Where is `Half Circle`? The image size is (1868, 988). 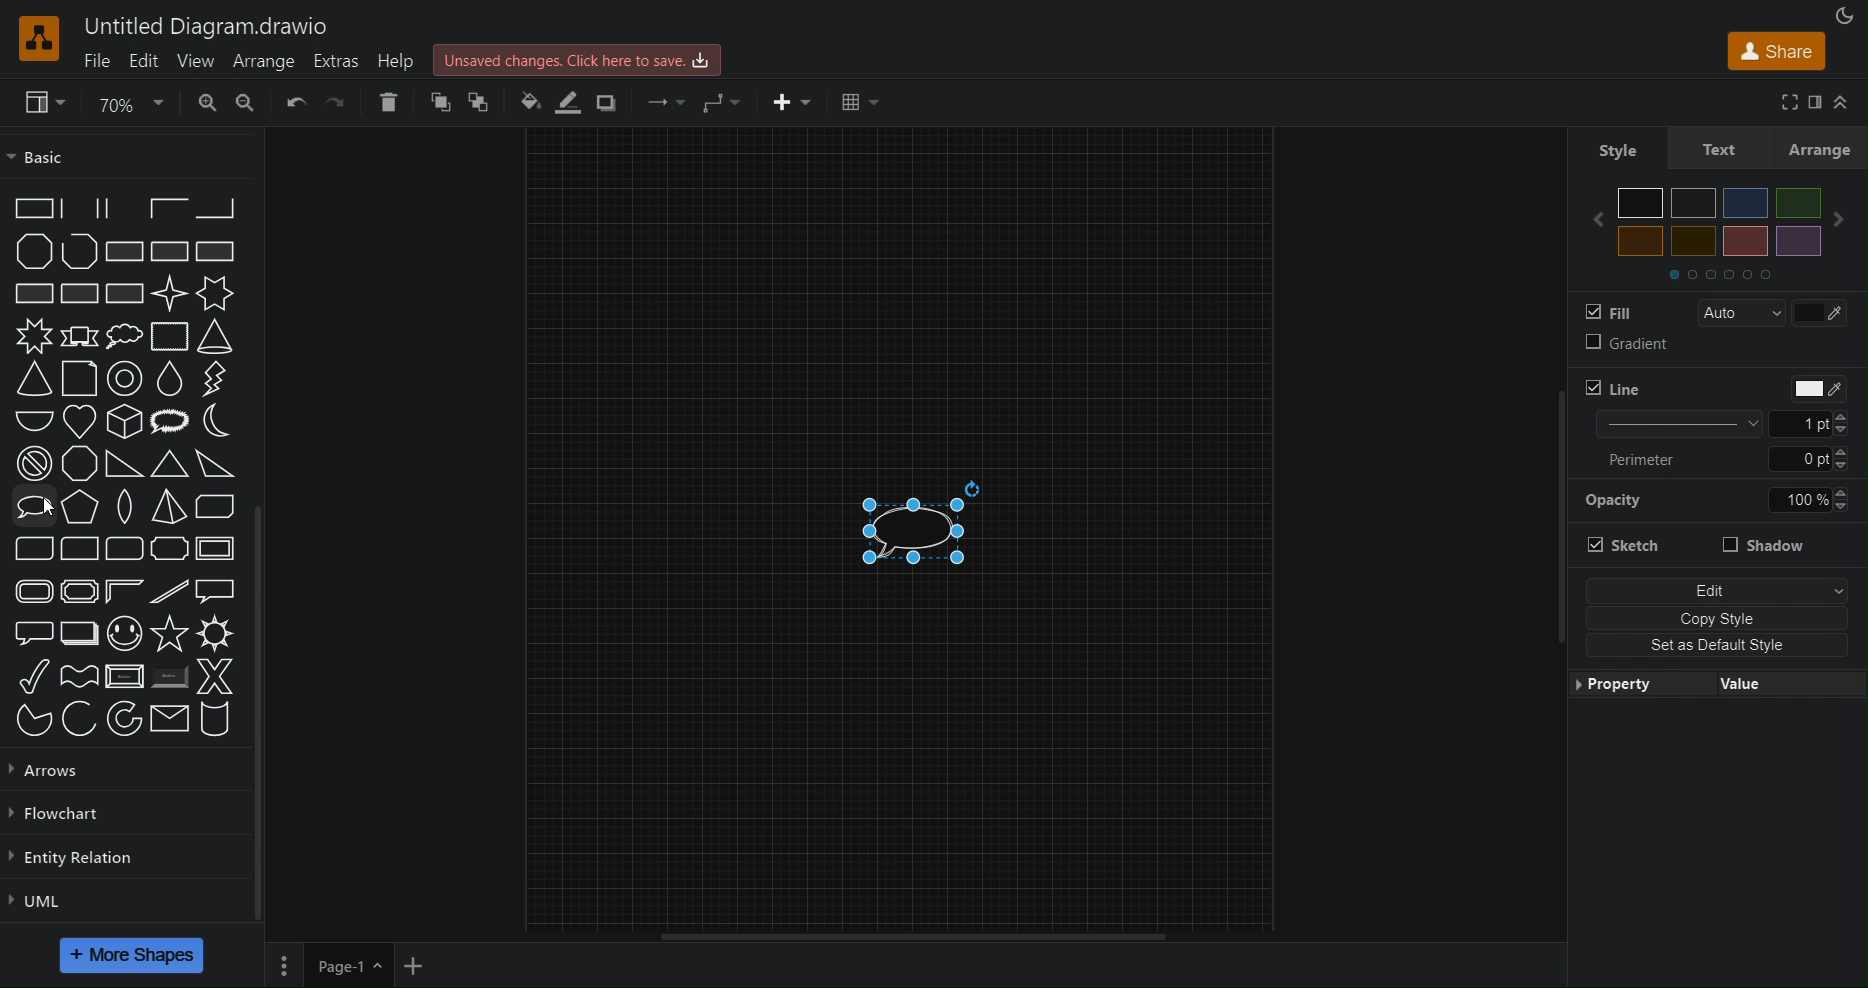
Half Circle is located at coordinates (33, 422).